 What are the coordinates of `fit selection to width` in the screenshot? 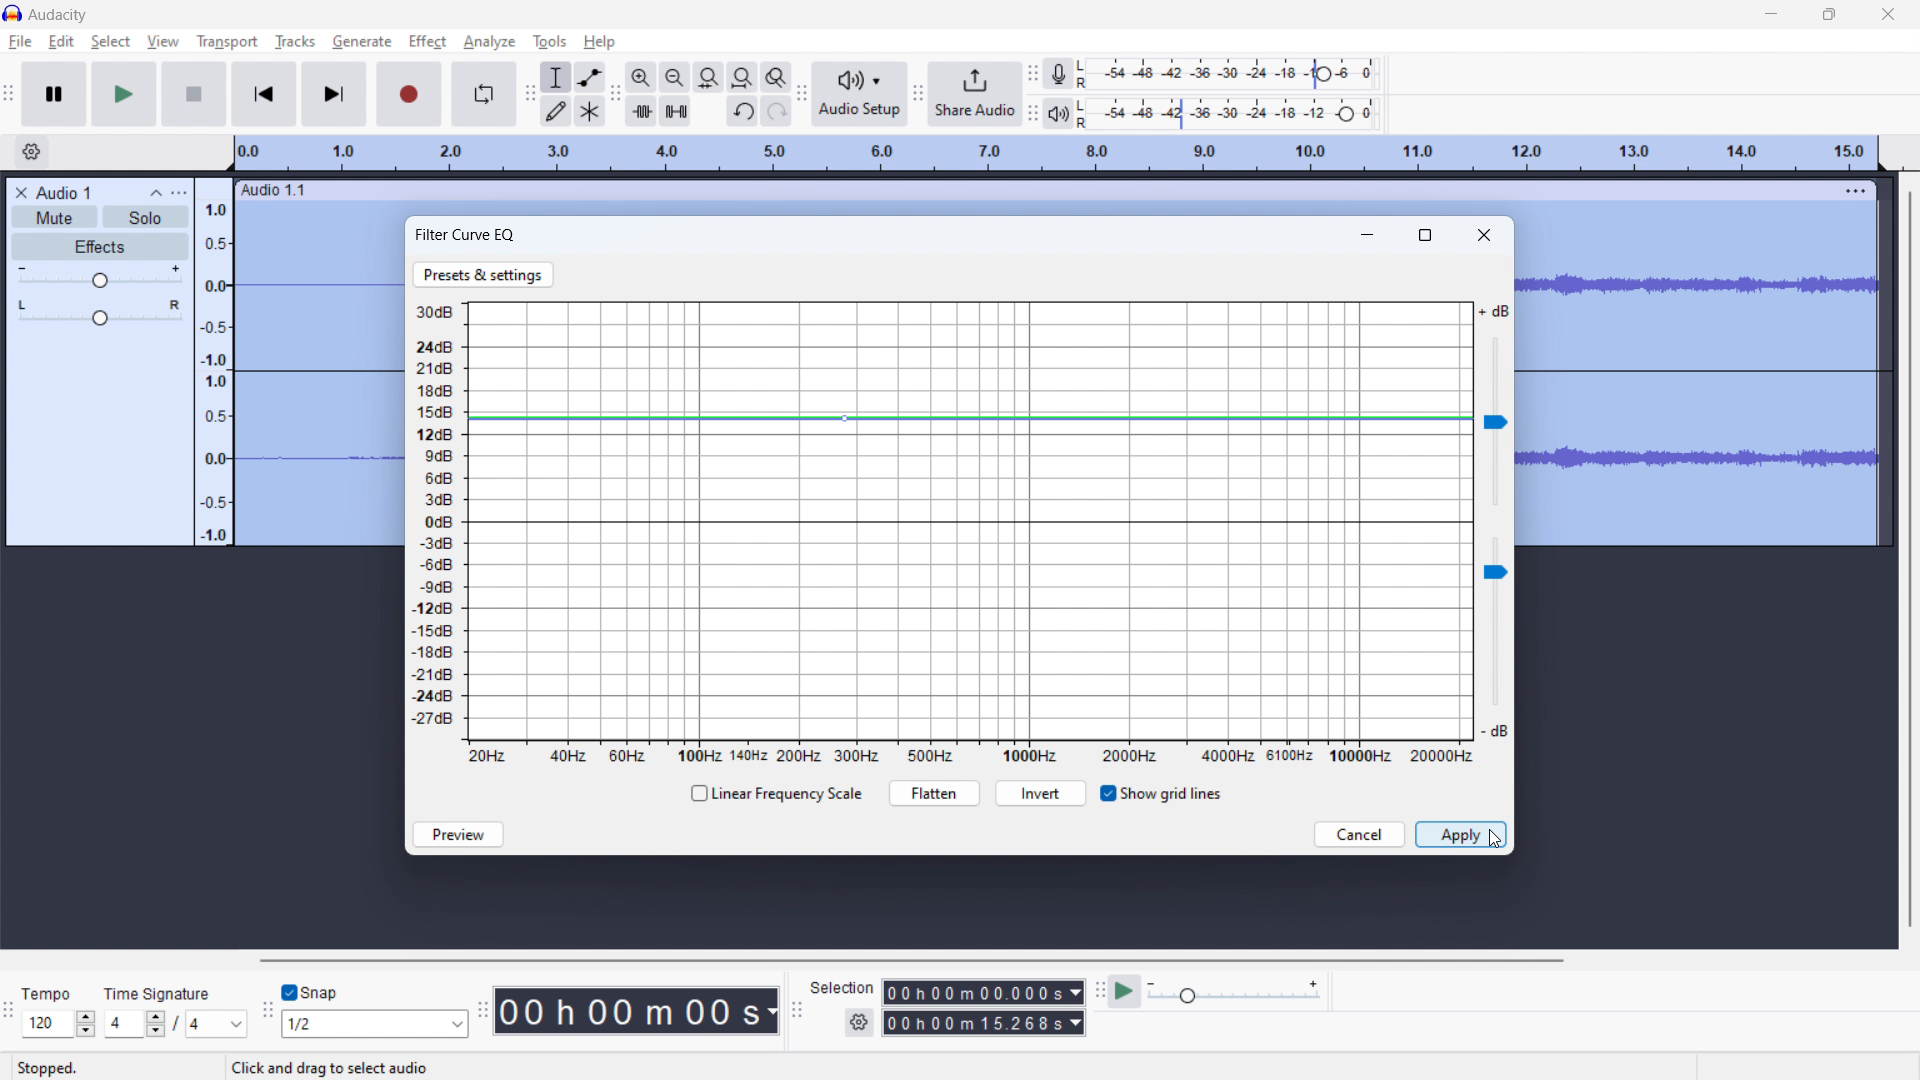 It's located at (708, 77).